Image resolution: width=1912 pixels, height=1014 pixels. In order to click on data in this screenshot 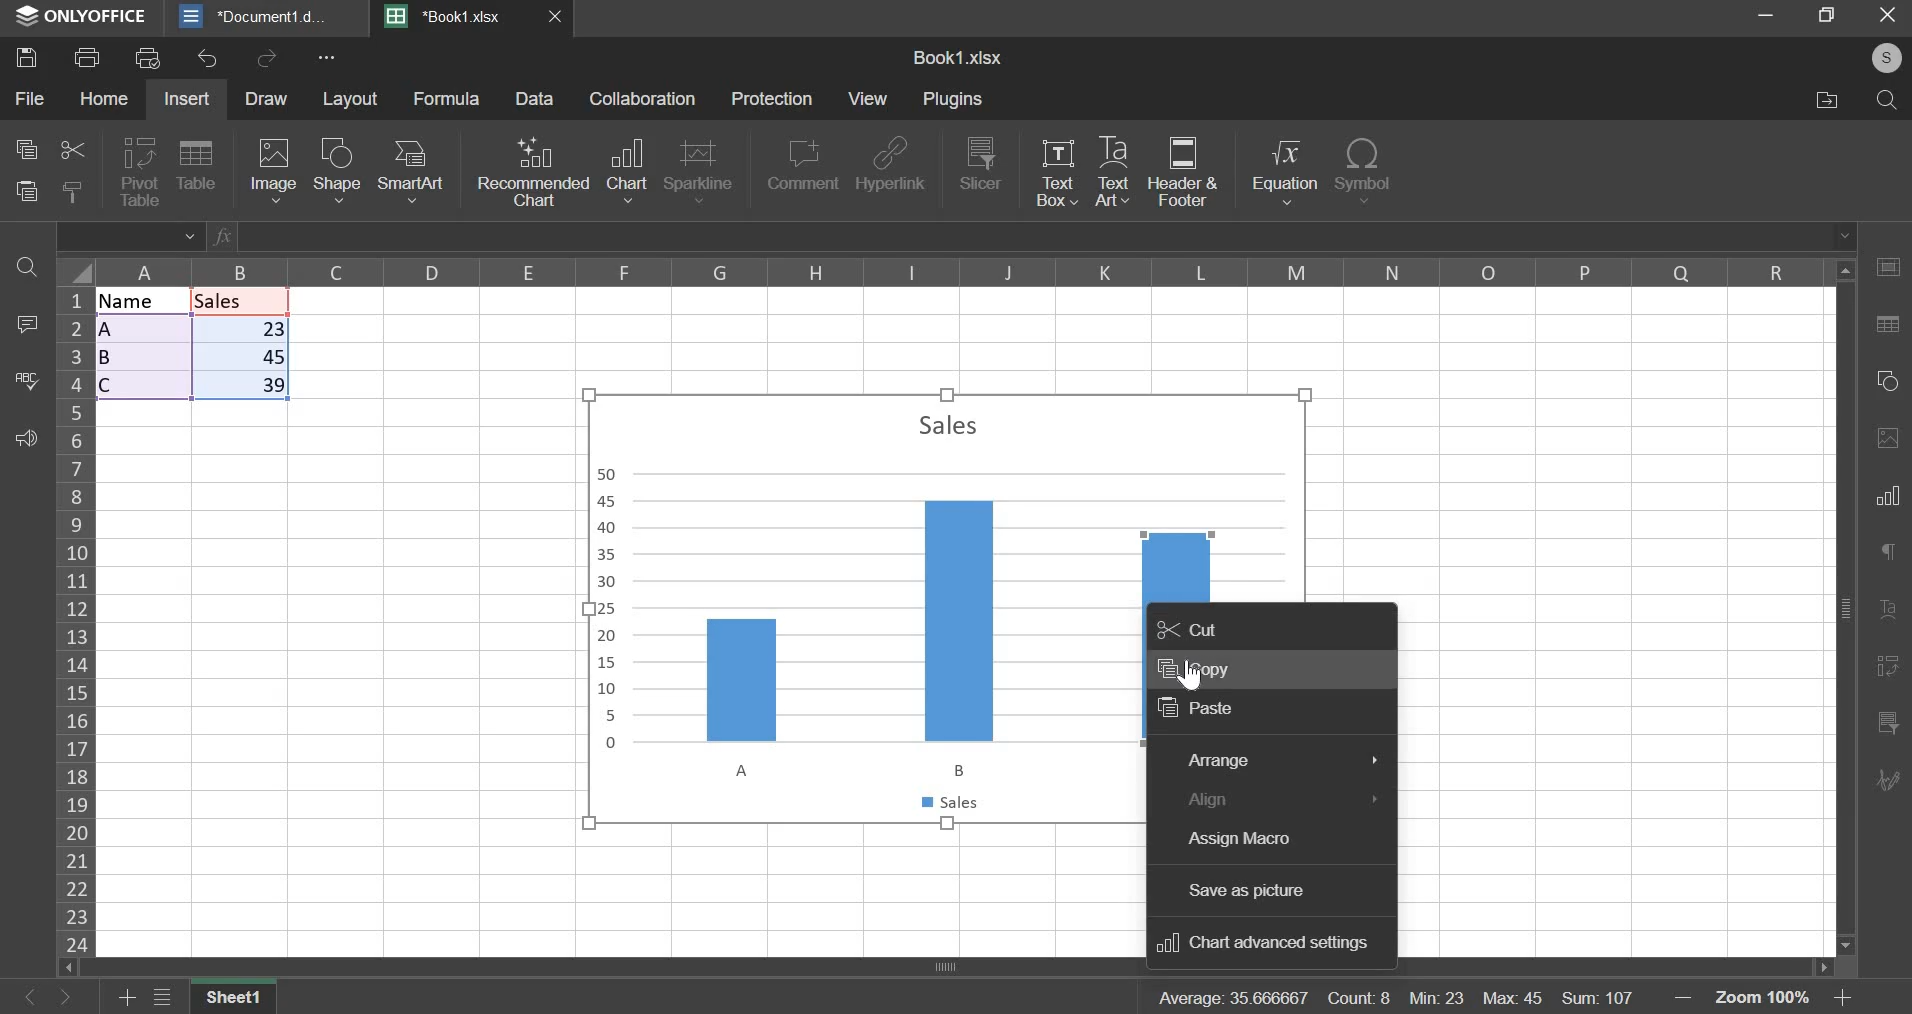, I will do `click(195, 345)`.